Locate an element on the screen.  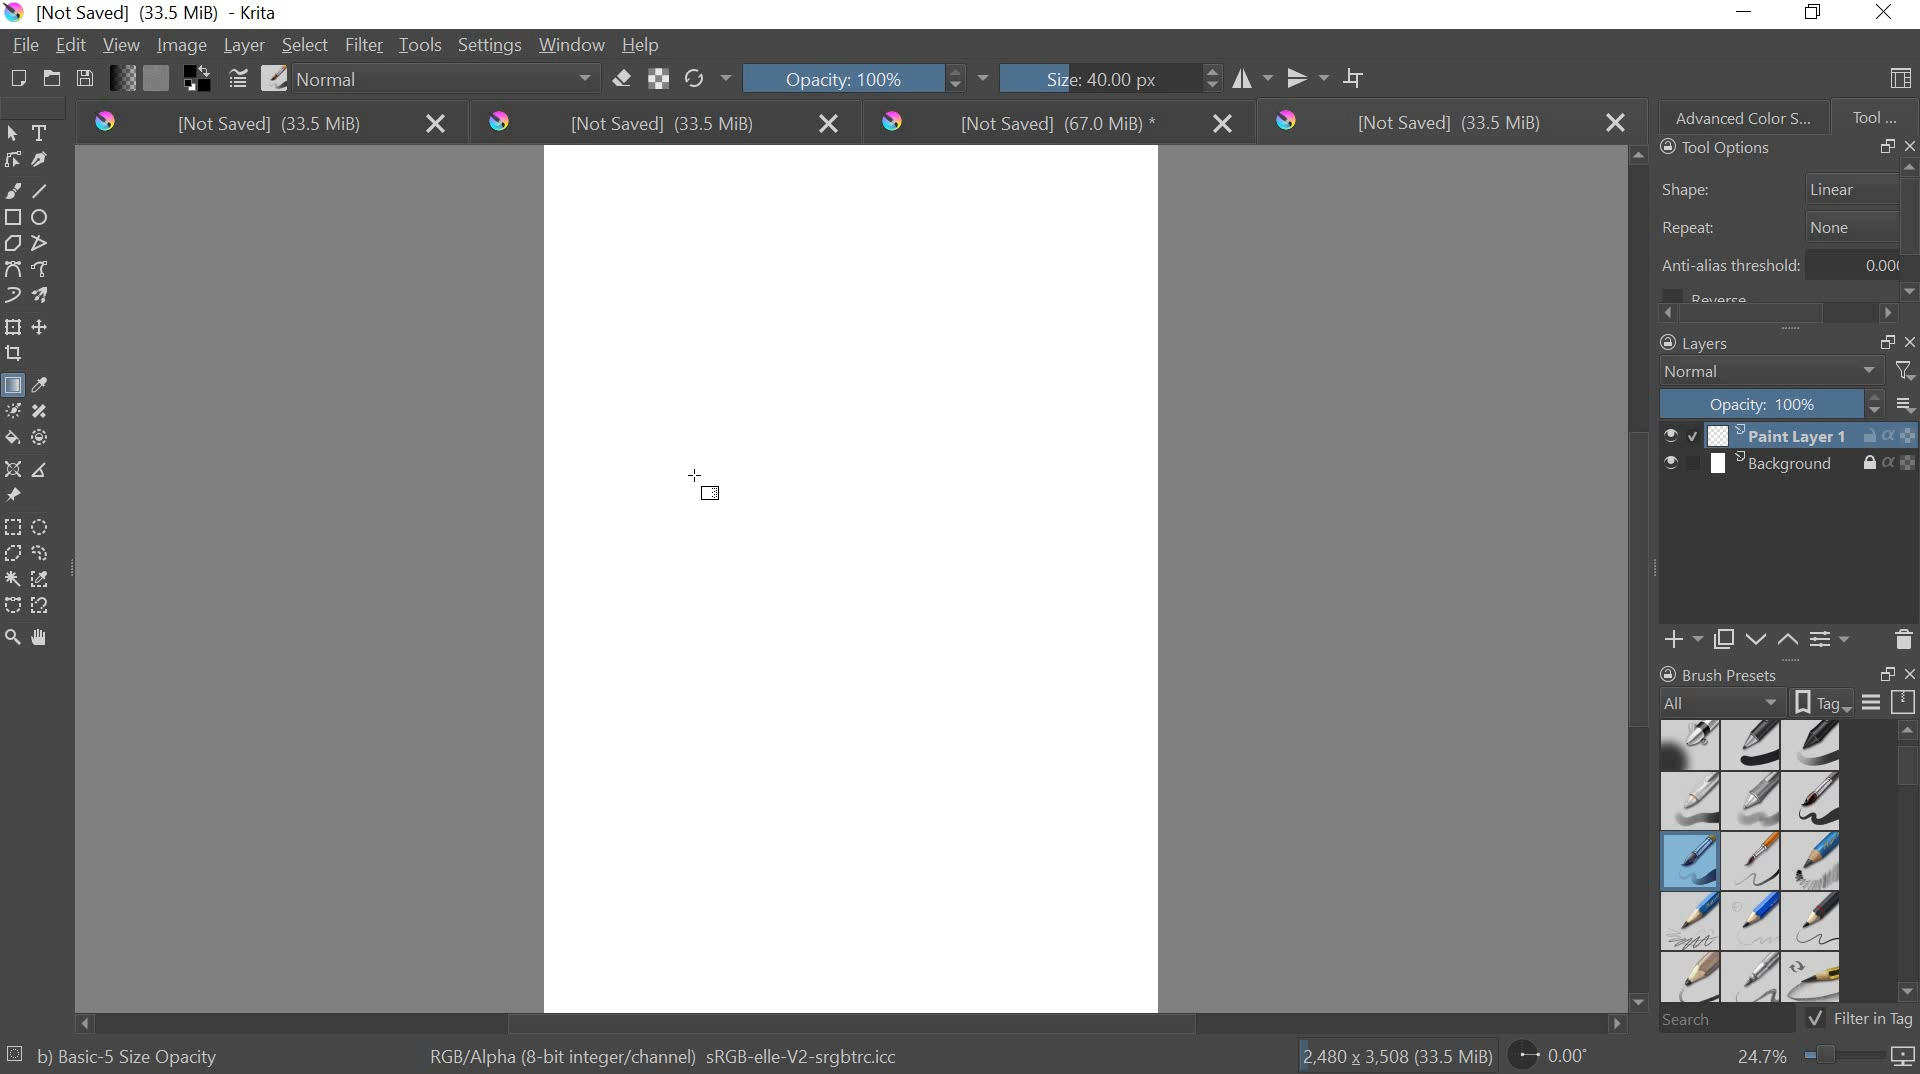
magnetic selection is located at coordinates (43, 605).